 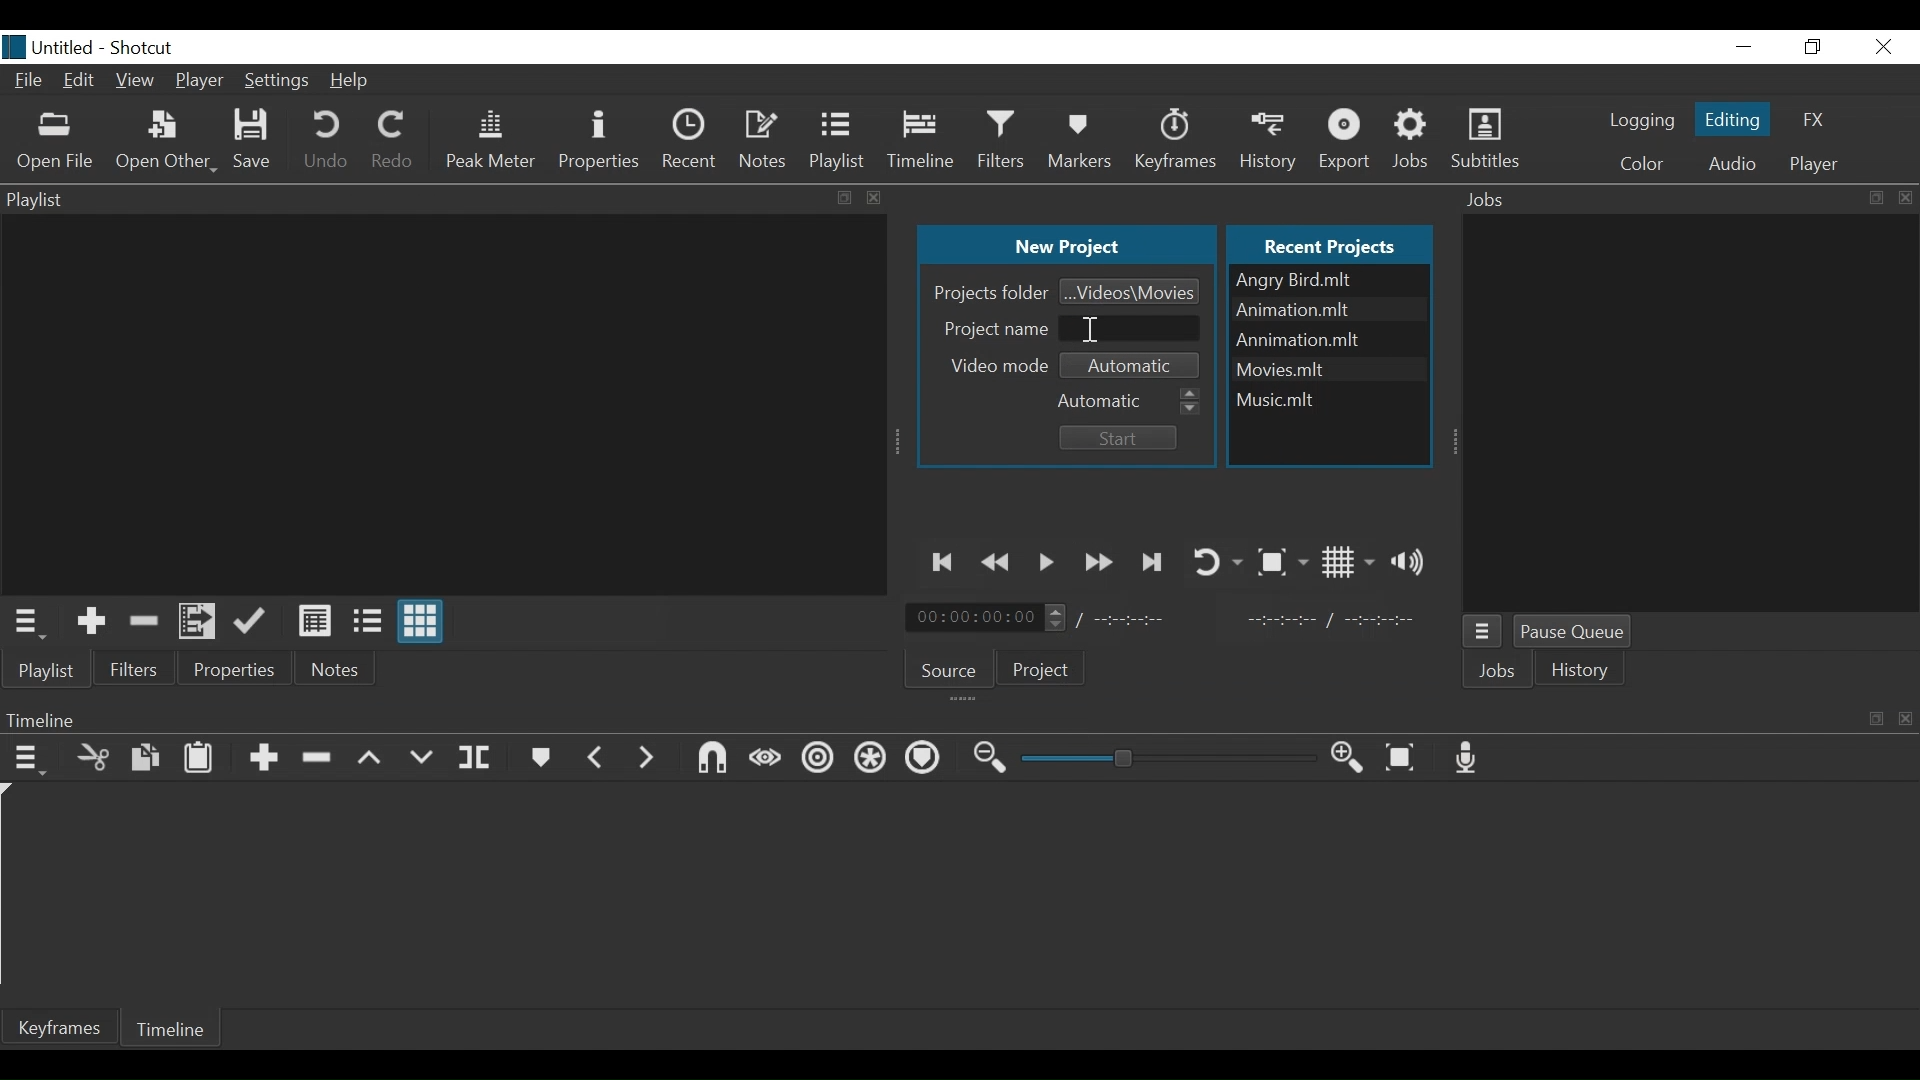 I want to click on Record audio, so click(x=1472, y=758).